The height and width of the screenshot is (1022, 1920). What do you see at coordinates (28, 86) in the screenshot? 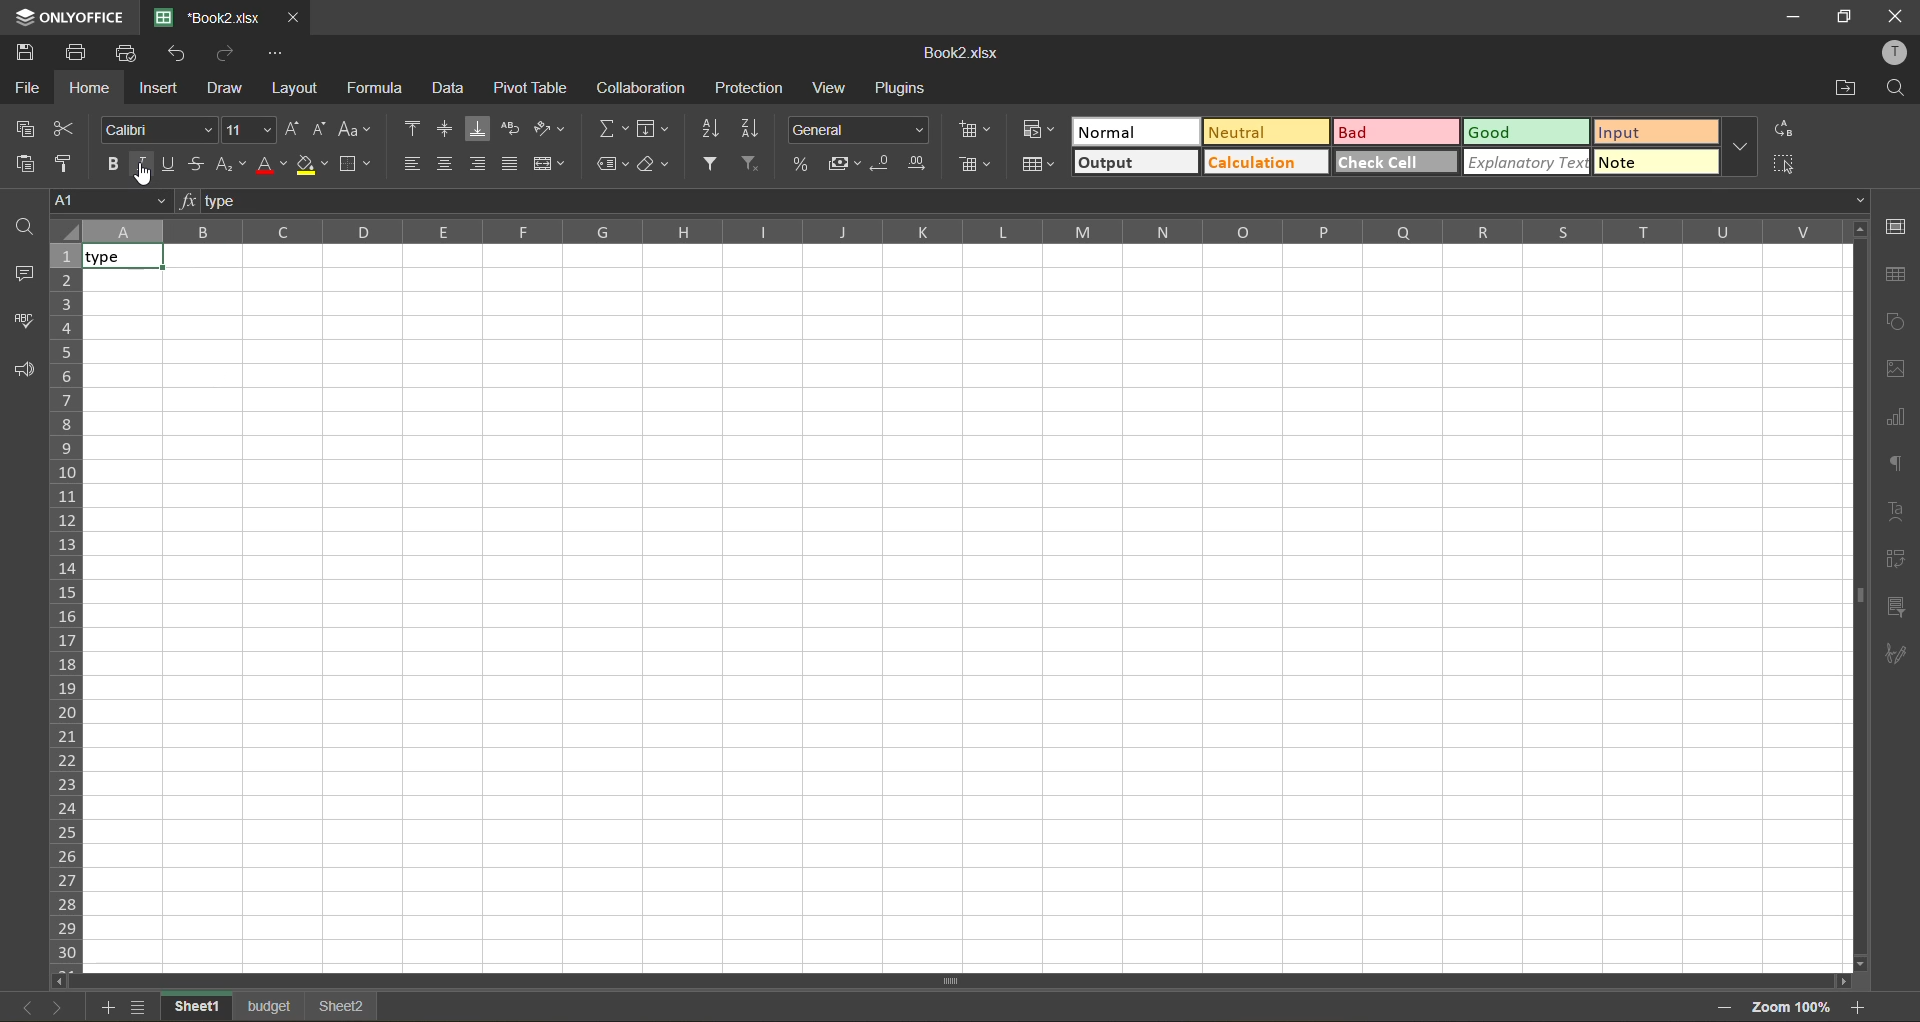
I see `file` at bounding box center [28, 86].